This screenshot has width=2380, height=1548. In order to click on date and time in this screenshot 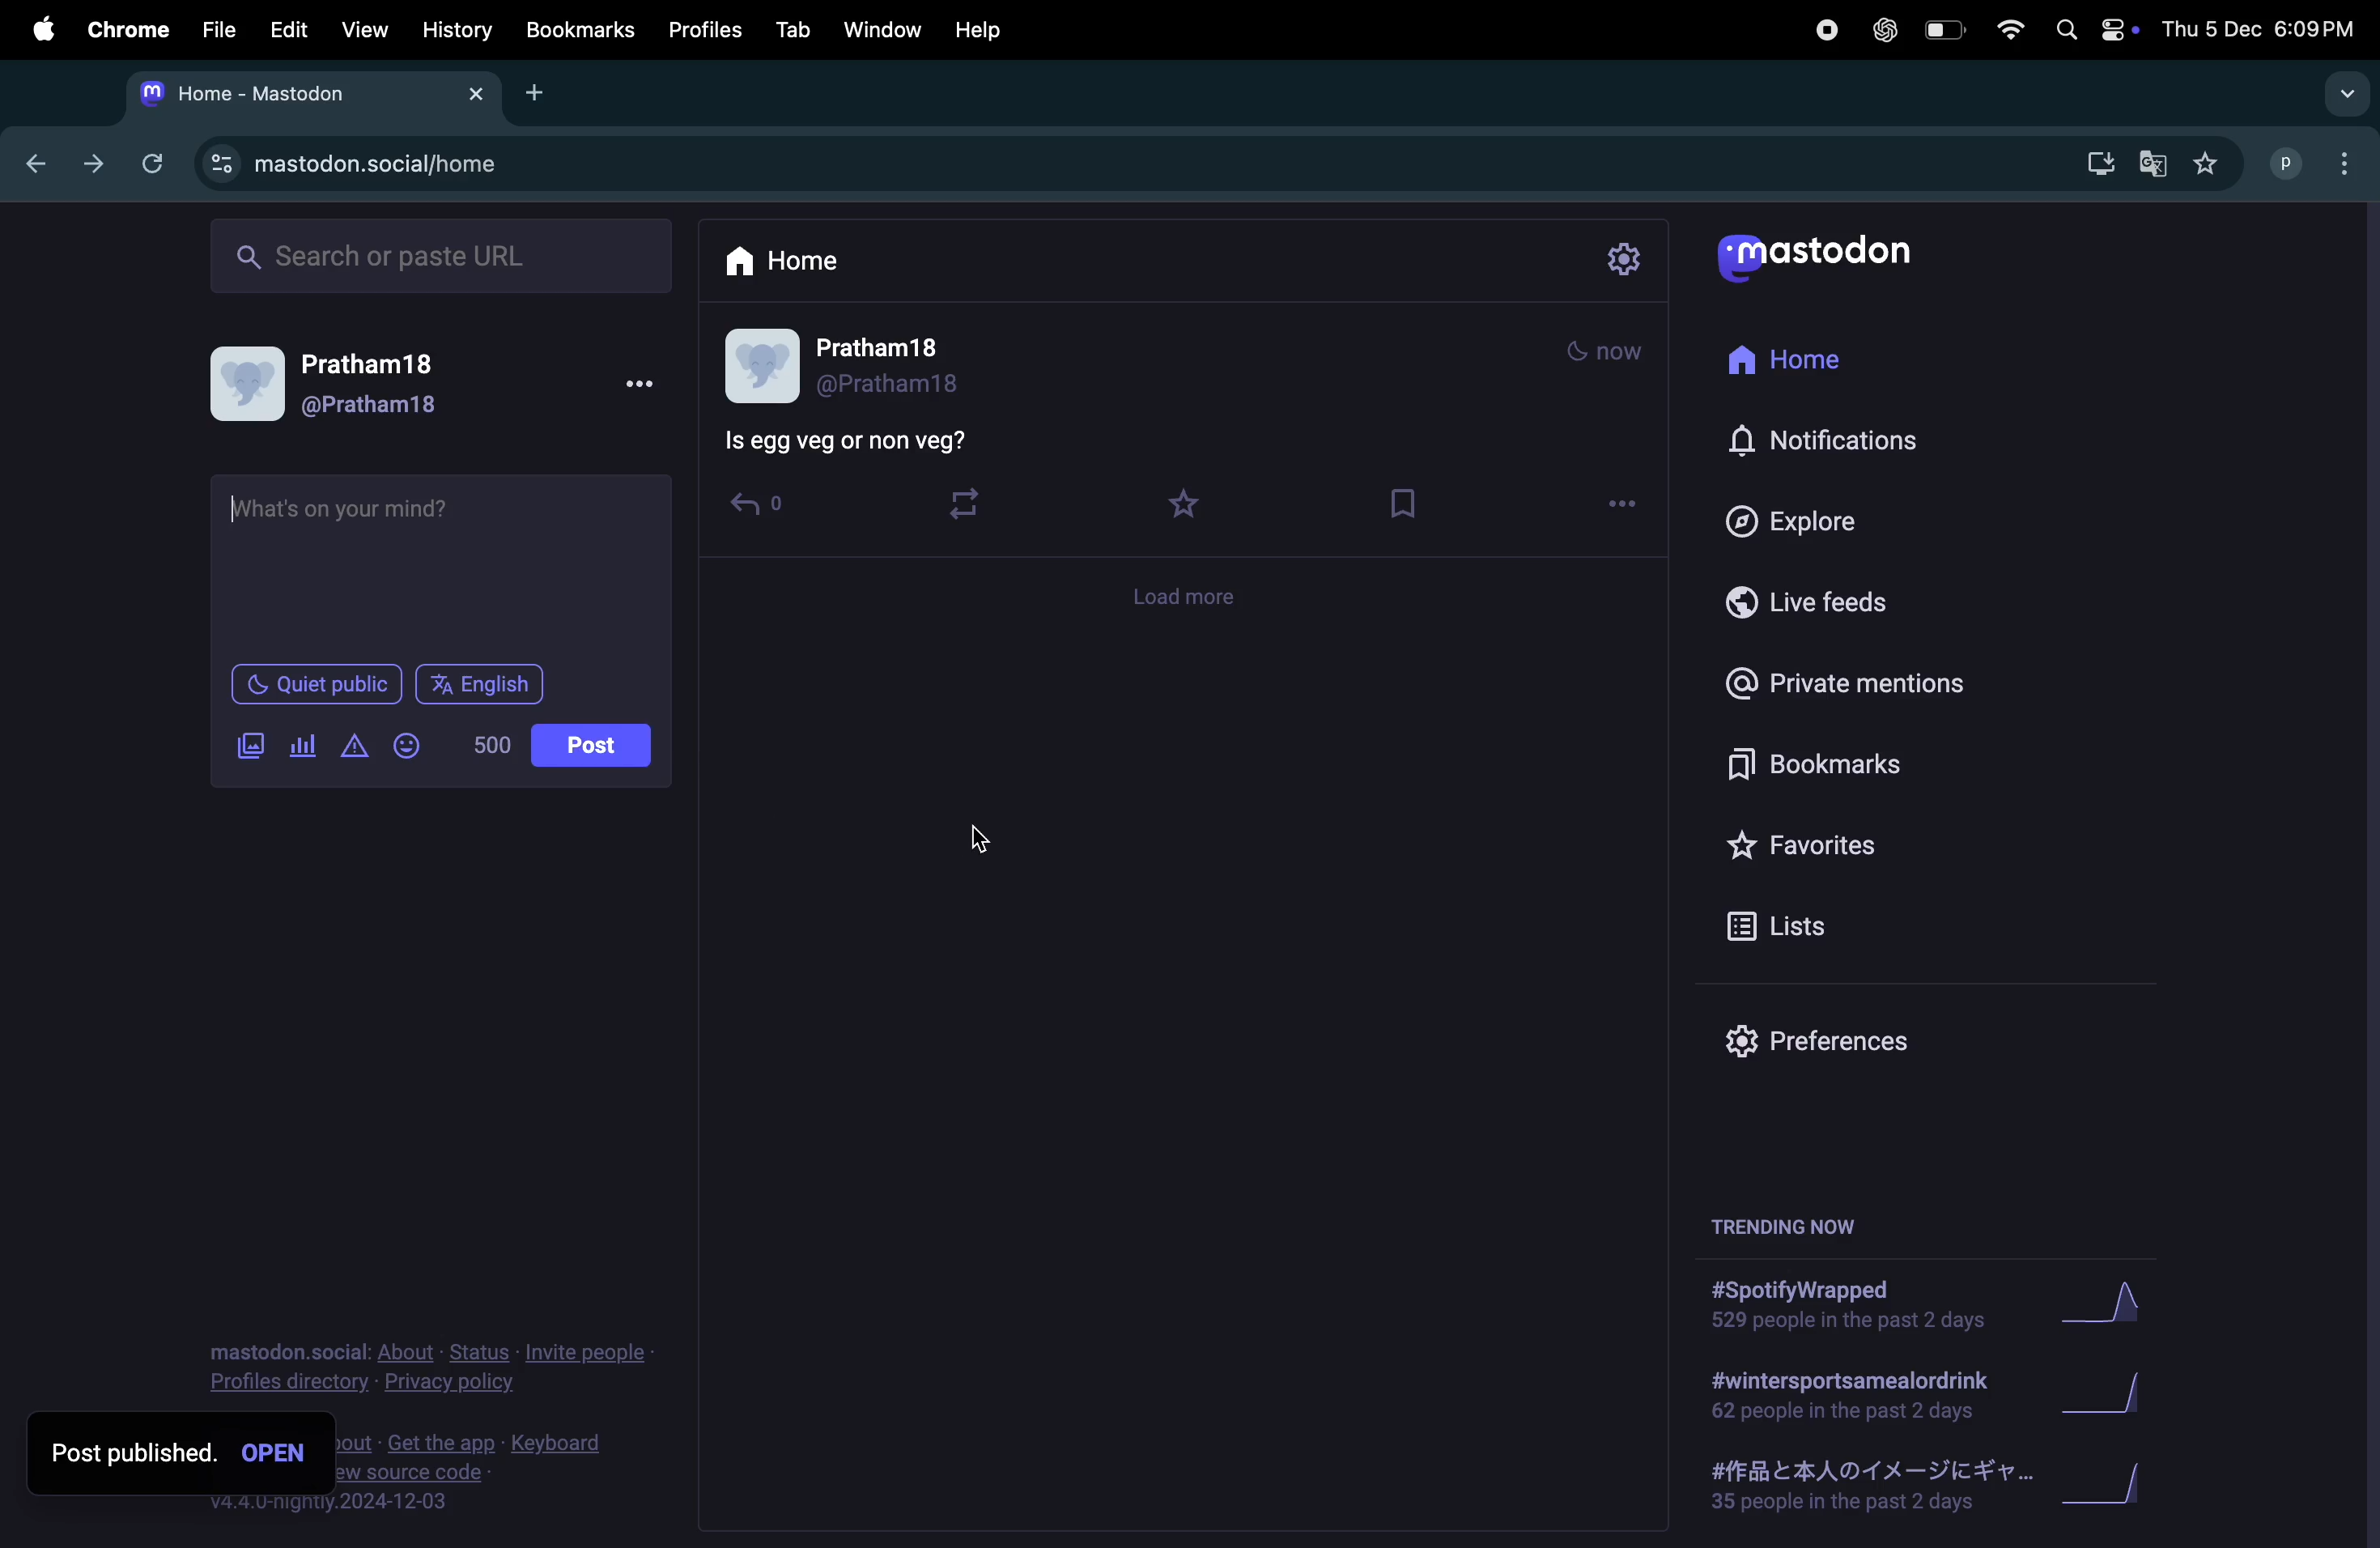, I will do `click(2263, 28)`.